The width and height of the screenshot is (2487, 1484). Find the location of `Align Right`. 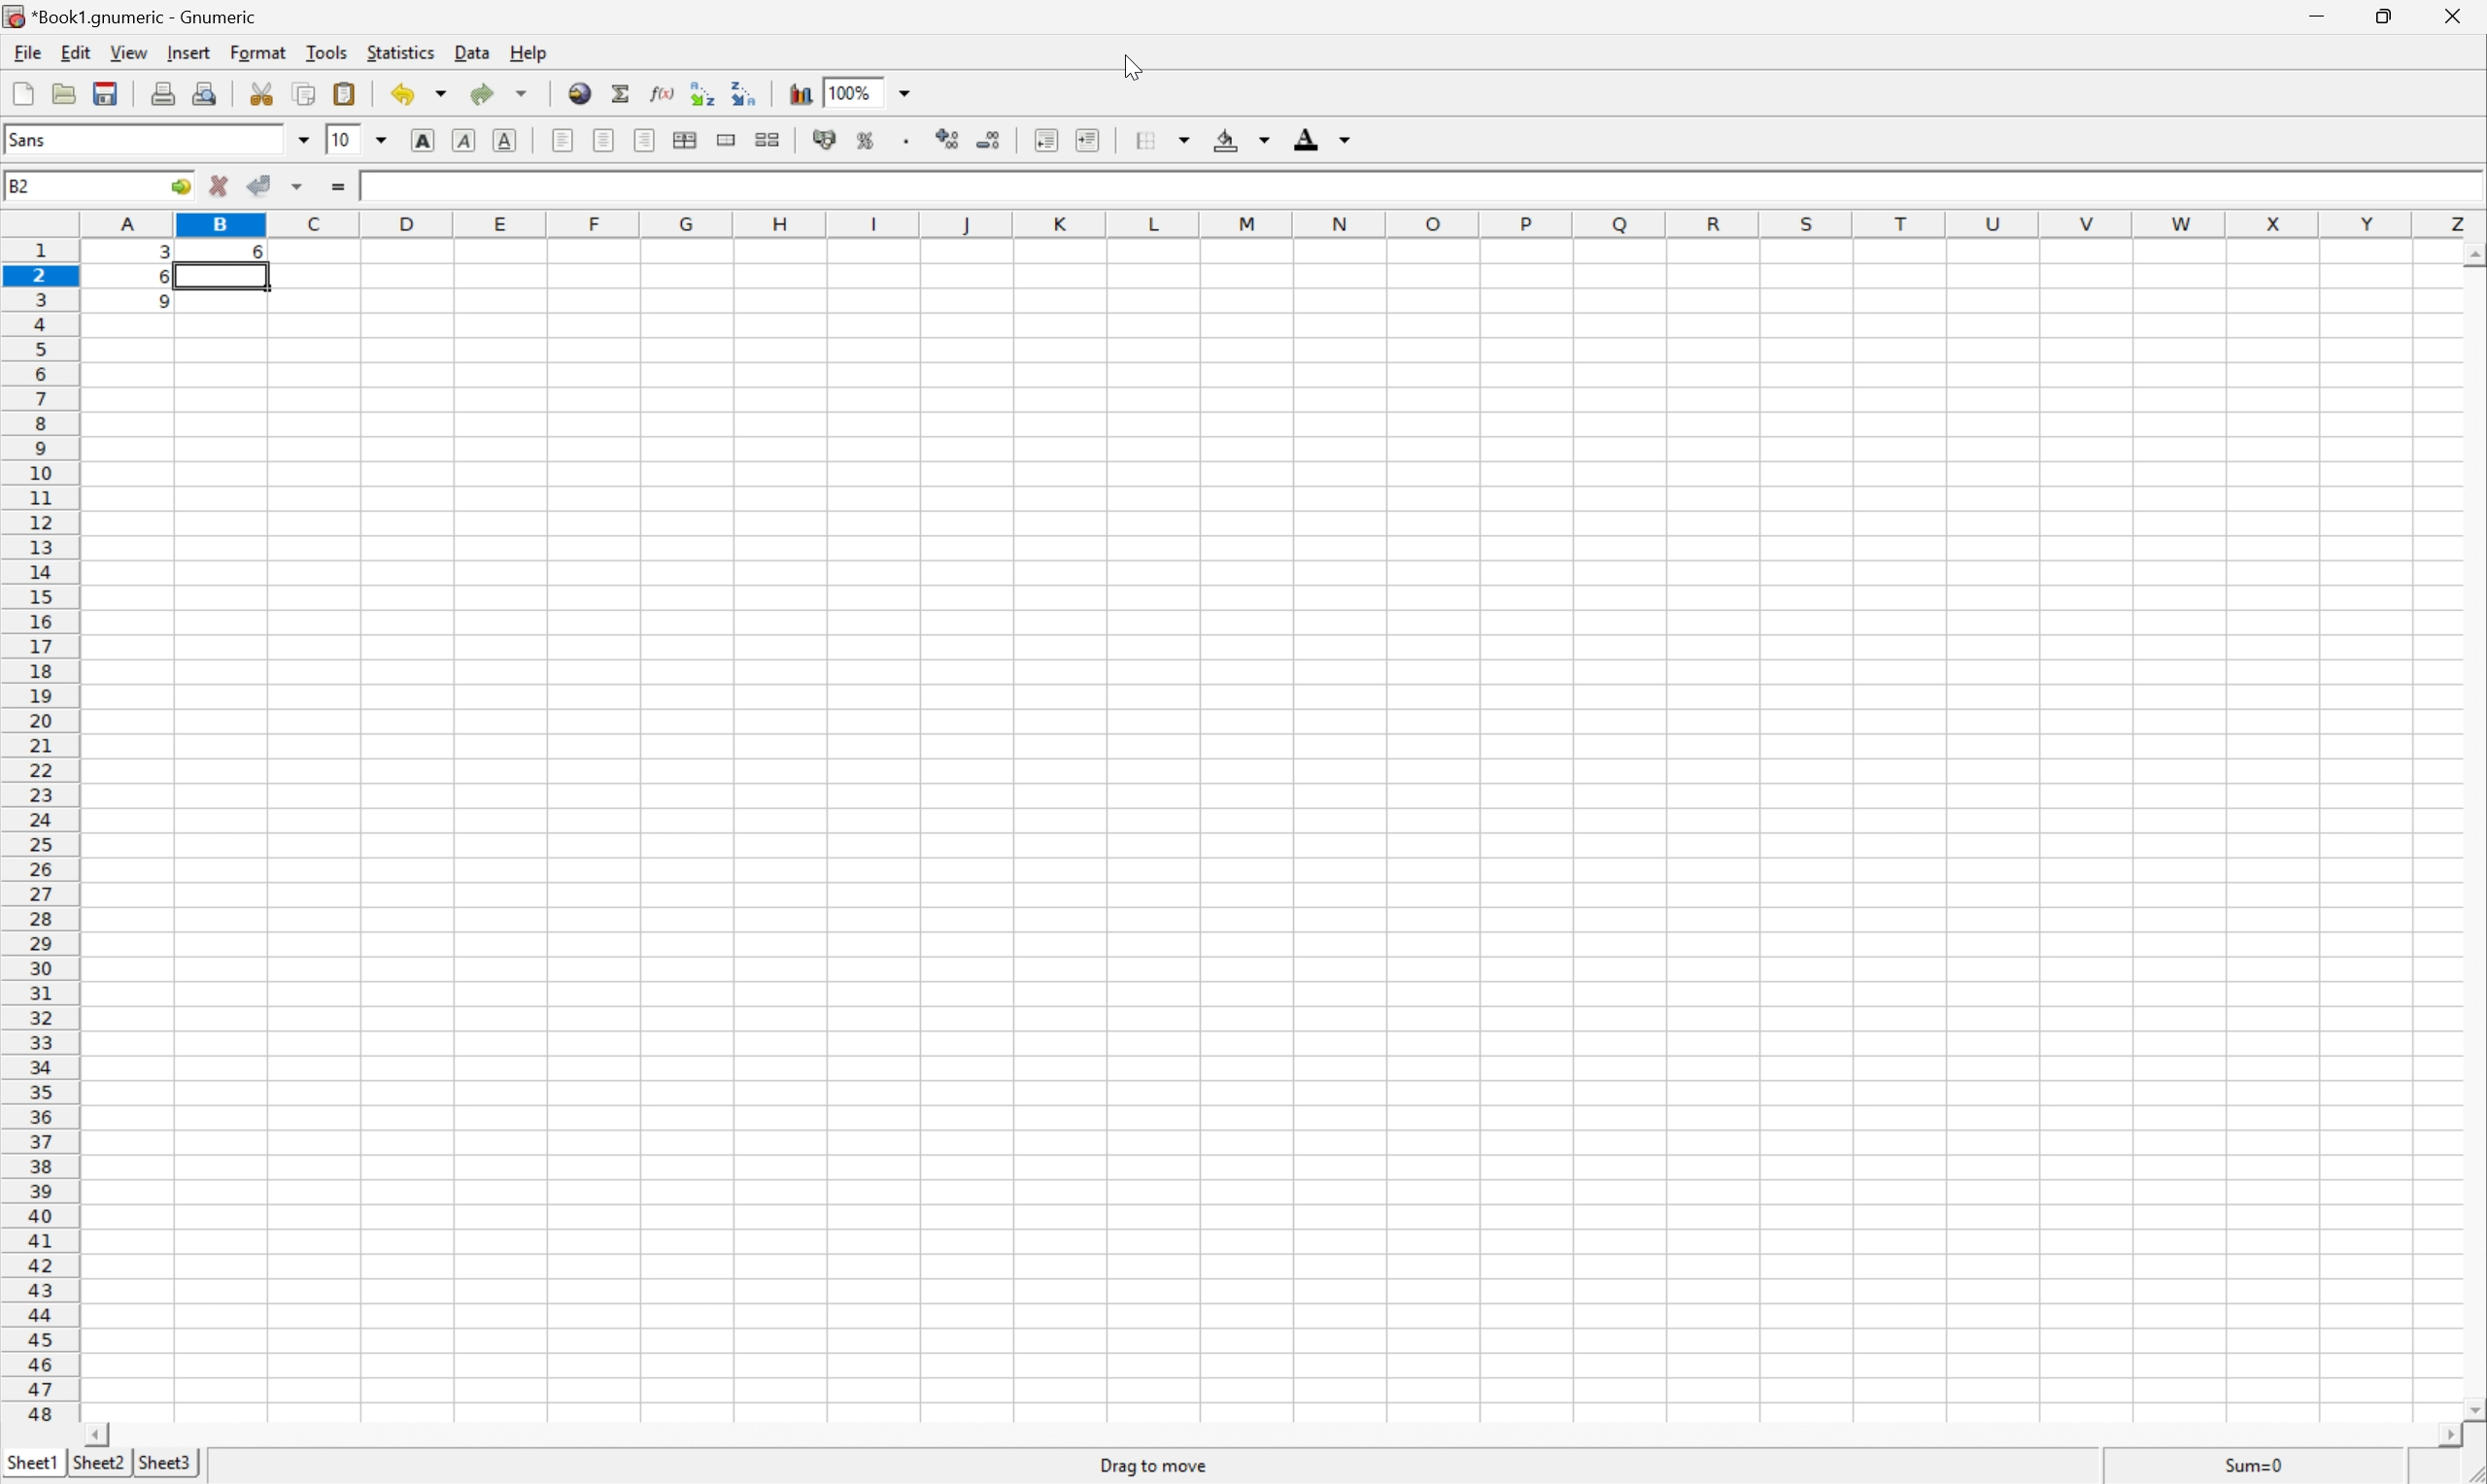

Align Right is located at coordinates (642, 139).